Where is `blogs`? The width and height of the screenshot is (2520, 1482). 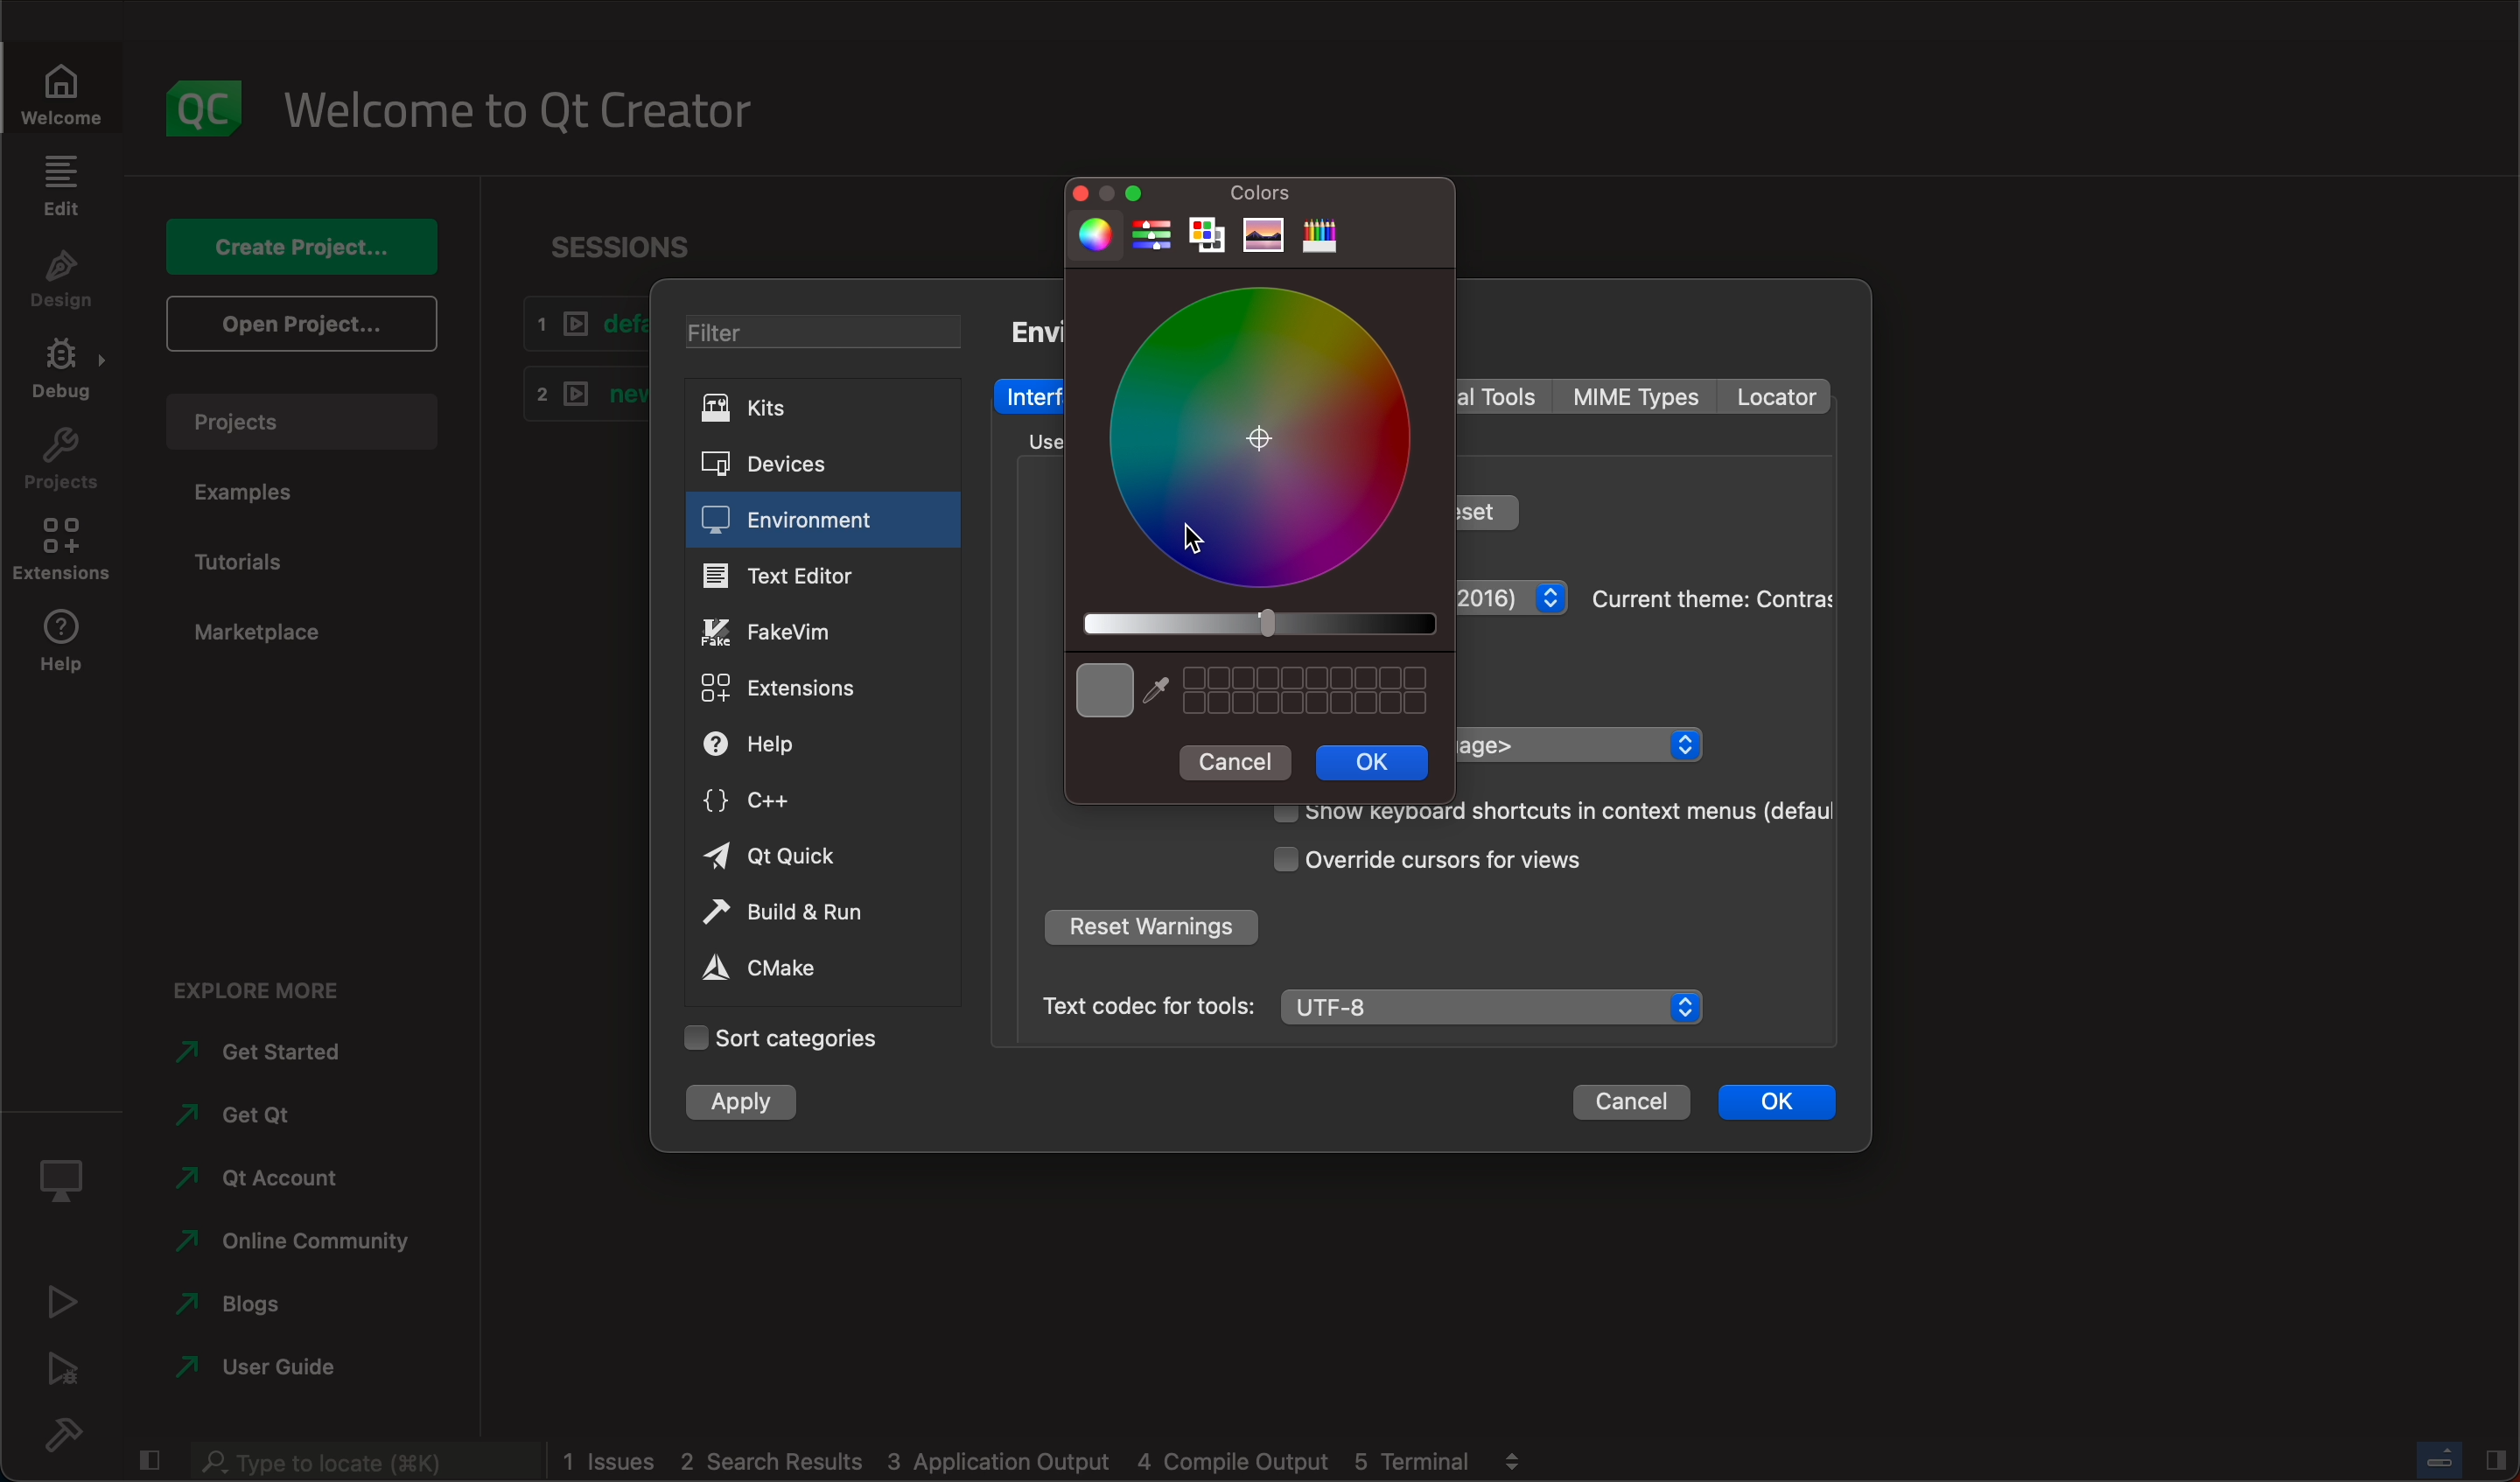
blogs is located at coordinates (238, 1300).